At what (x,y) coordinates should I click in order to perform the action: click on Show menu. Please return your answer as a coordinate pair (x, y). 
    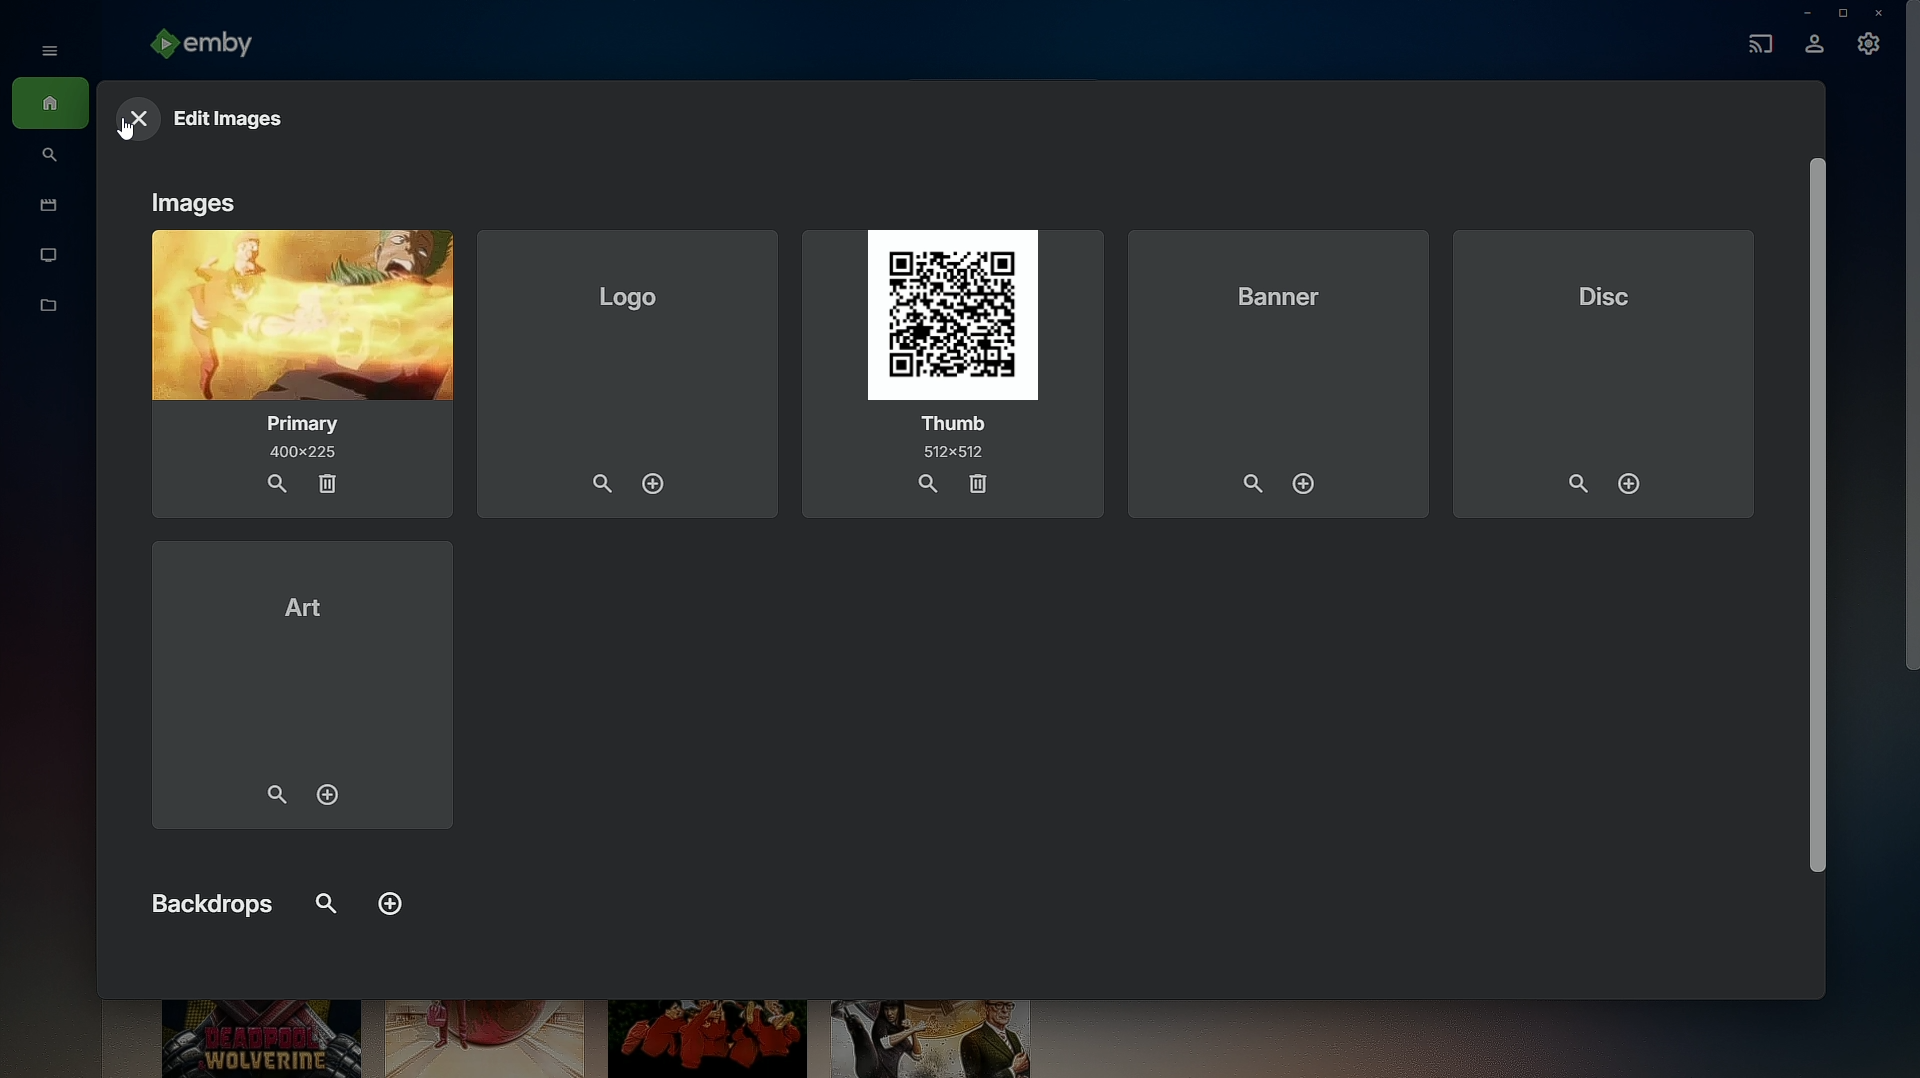
    Looking at the image, I should click on (43, 49).